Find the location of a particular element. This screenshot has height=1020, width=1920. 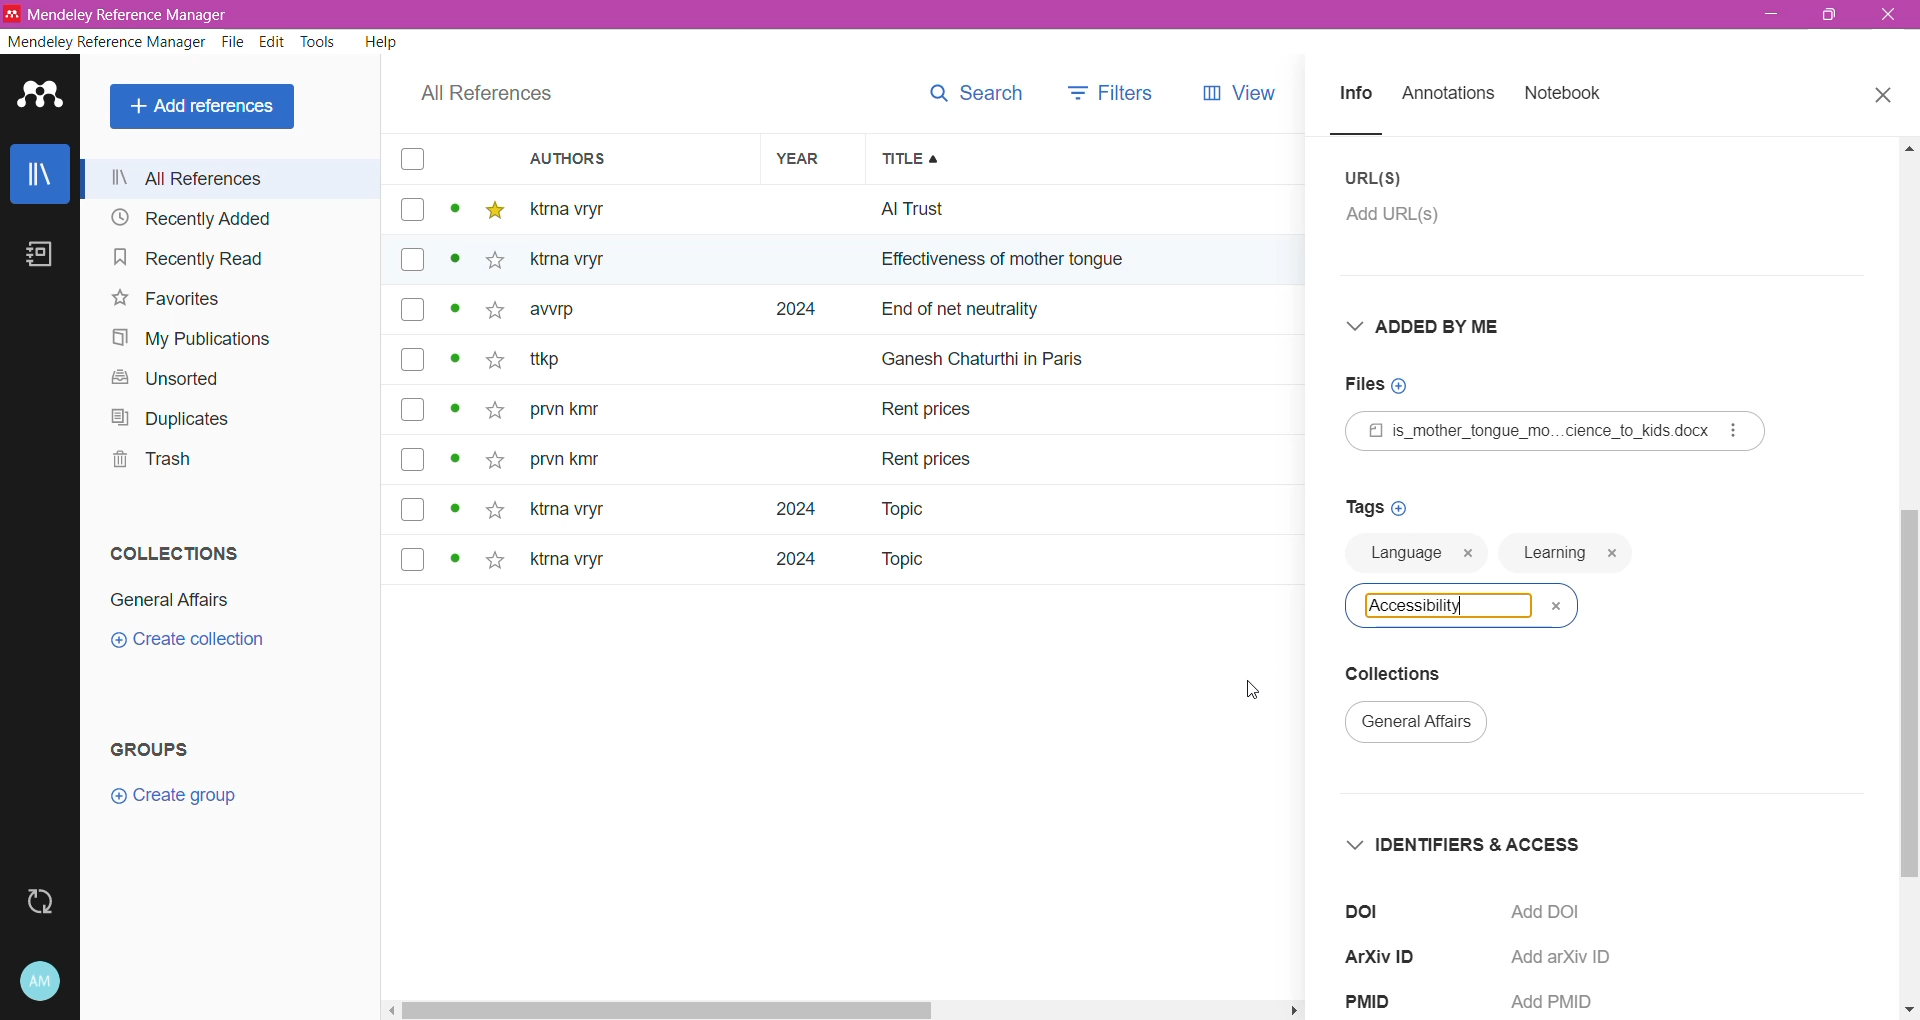

ArXiV ID is located at coordinates (1393, 954).